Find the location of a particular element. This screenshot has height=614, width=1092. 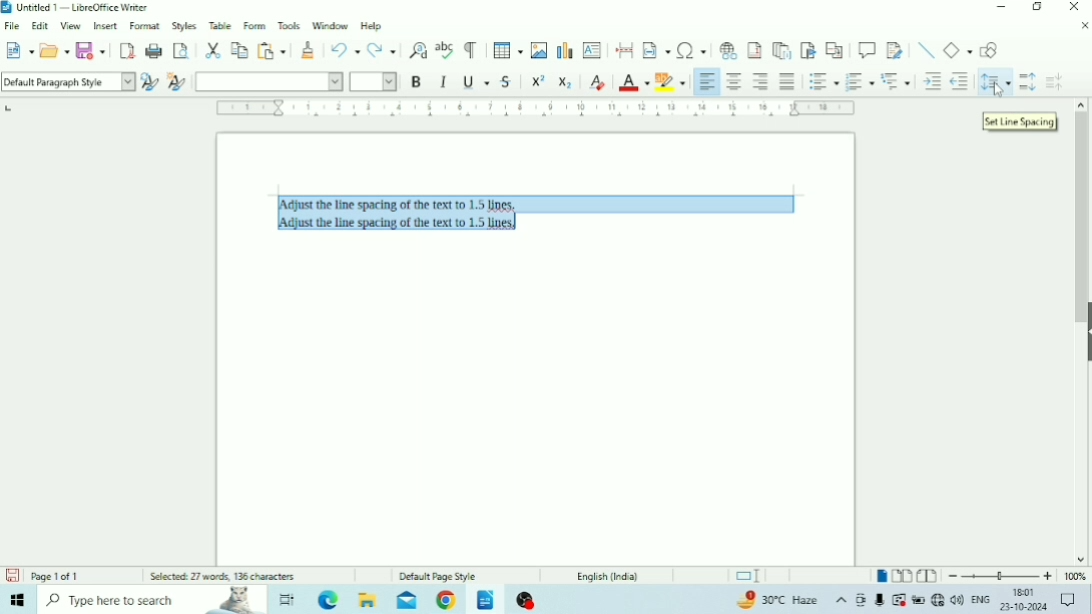

Italic is located at coordinates (444, 82).